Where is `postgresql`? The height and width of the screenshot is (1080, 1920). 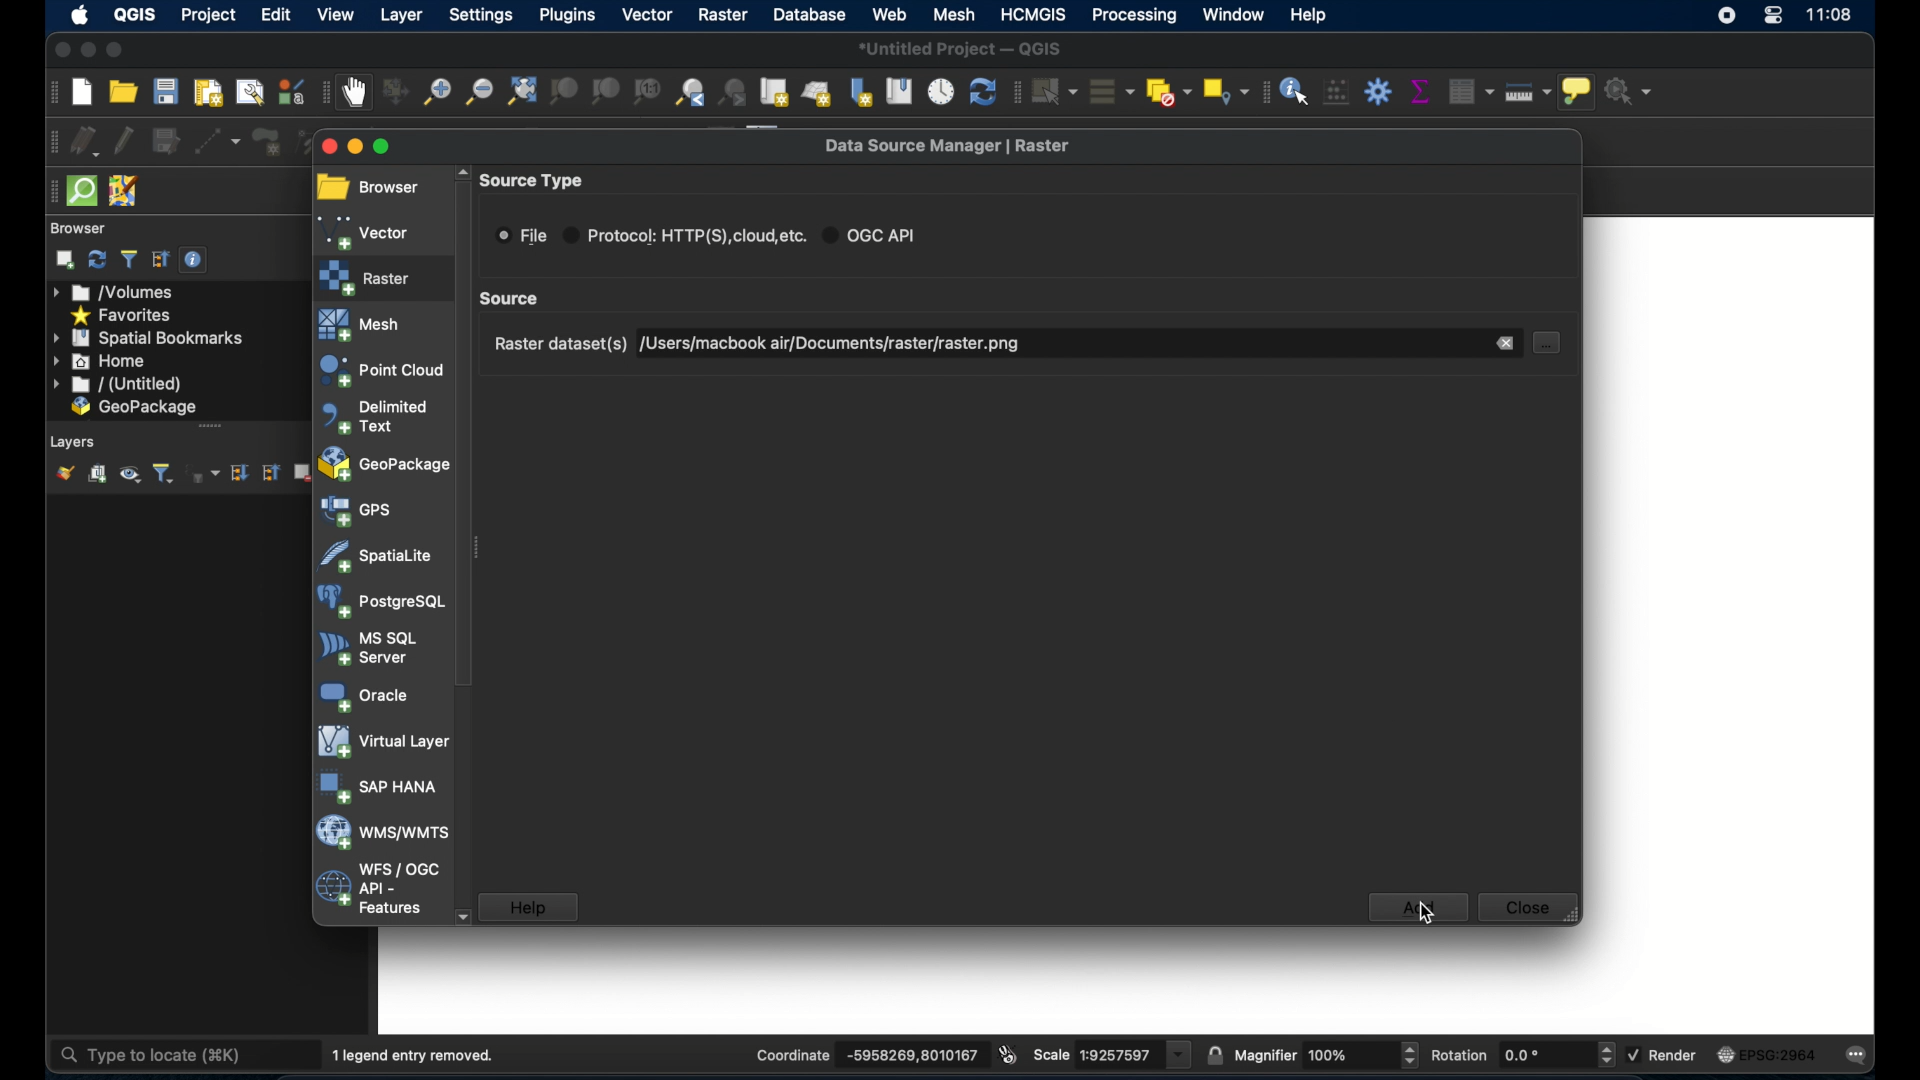
postgresql is located at coordinates (381, 601).